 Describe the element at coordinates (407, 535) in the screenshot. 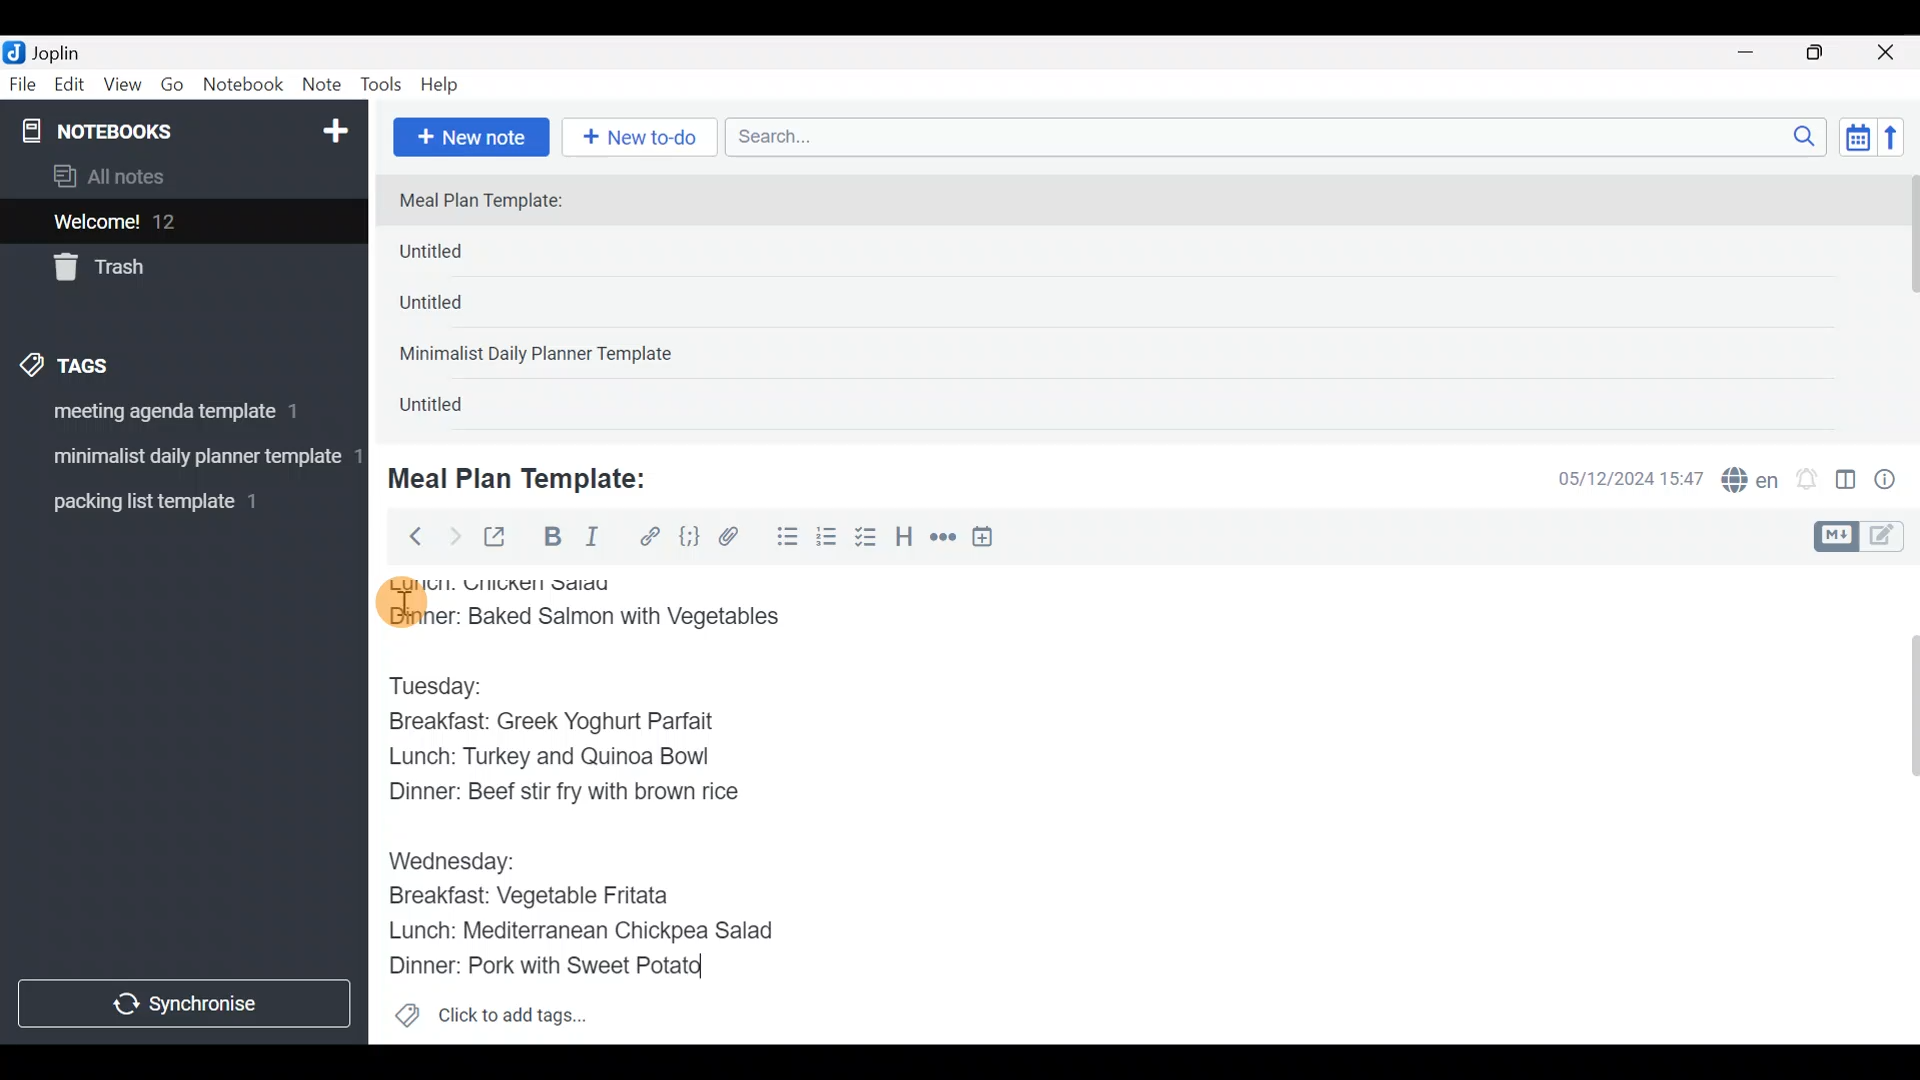

I see `Back` at that location.